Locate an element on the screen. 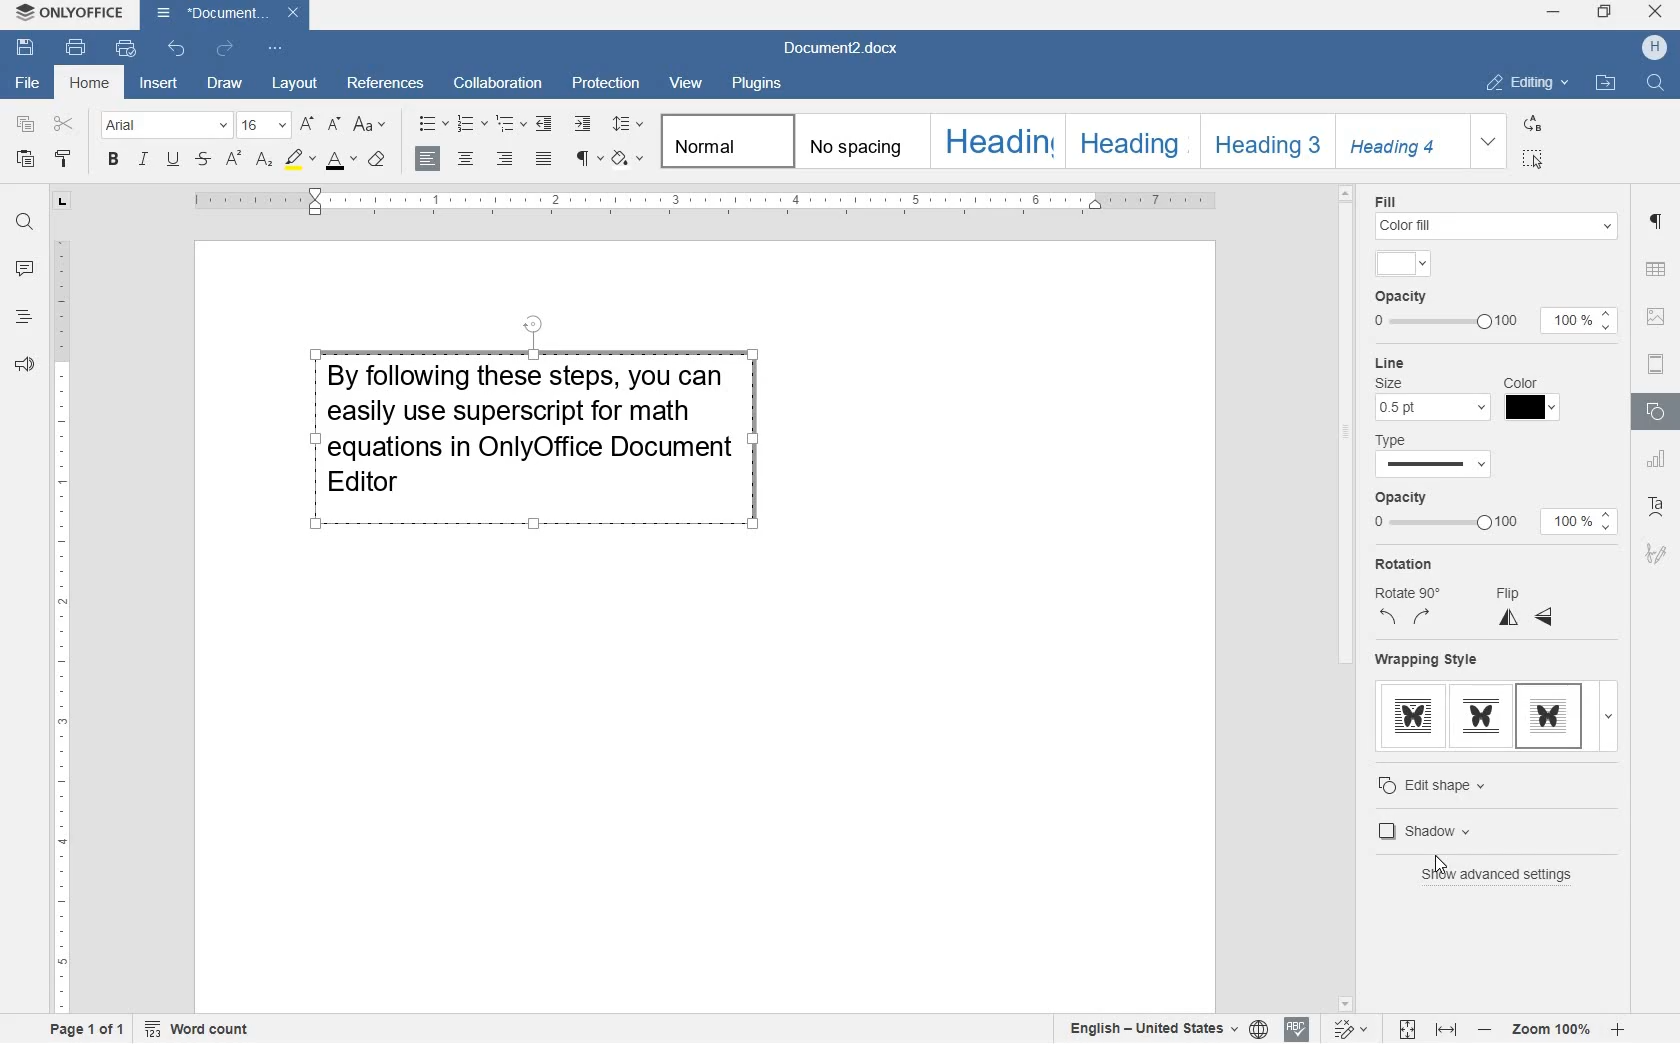 The image size is (1680, 1044). cursor is located at coordinates (1438, 869).